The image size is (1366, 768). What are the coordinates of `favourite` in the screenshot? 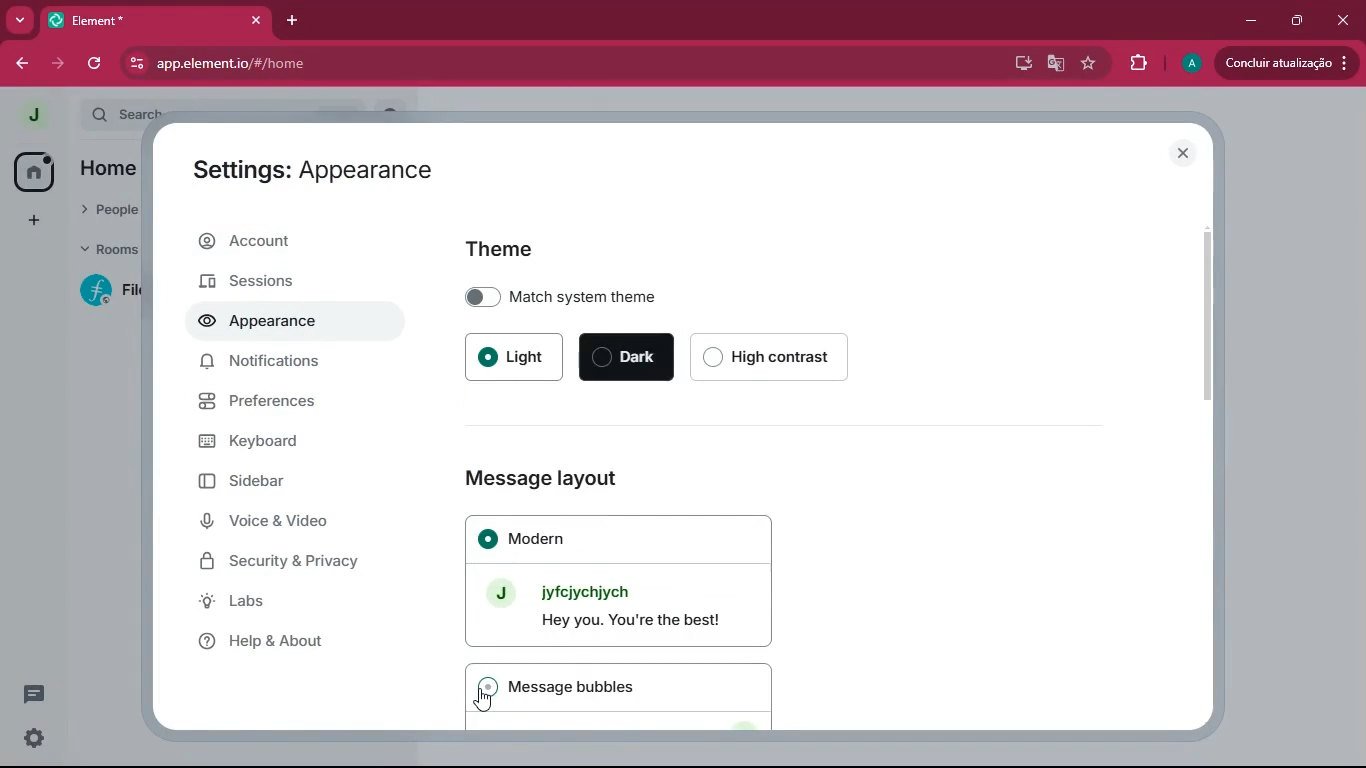 It's located at (1093, 63).